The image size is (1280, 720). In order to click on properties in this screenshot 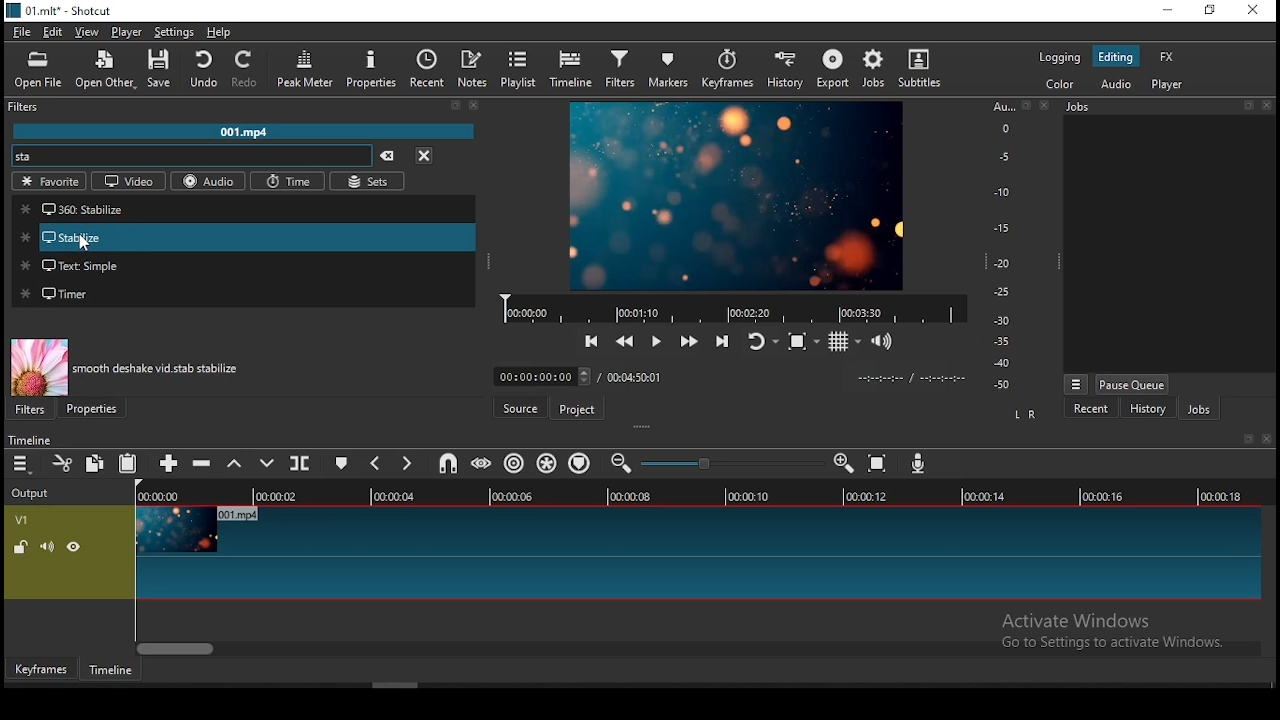, I will do `click(92, 409)`.